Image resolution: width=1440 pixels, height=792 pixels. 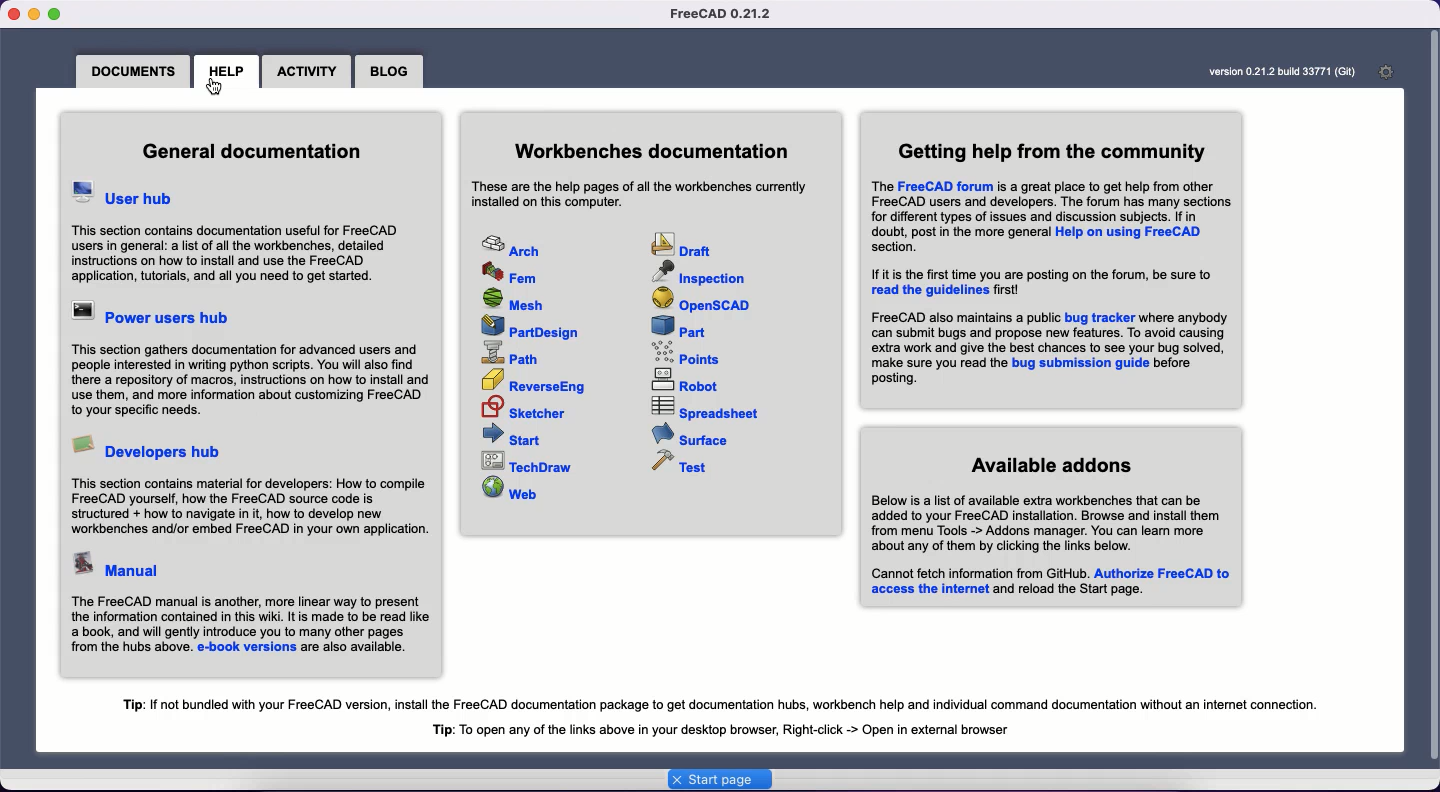 I want to click on TechDraw, so click(x=526, y=460).